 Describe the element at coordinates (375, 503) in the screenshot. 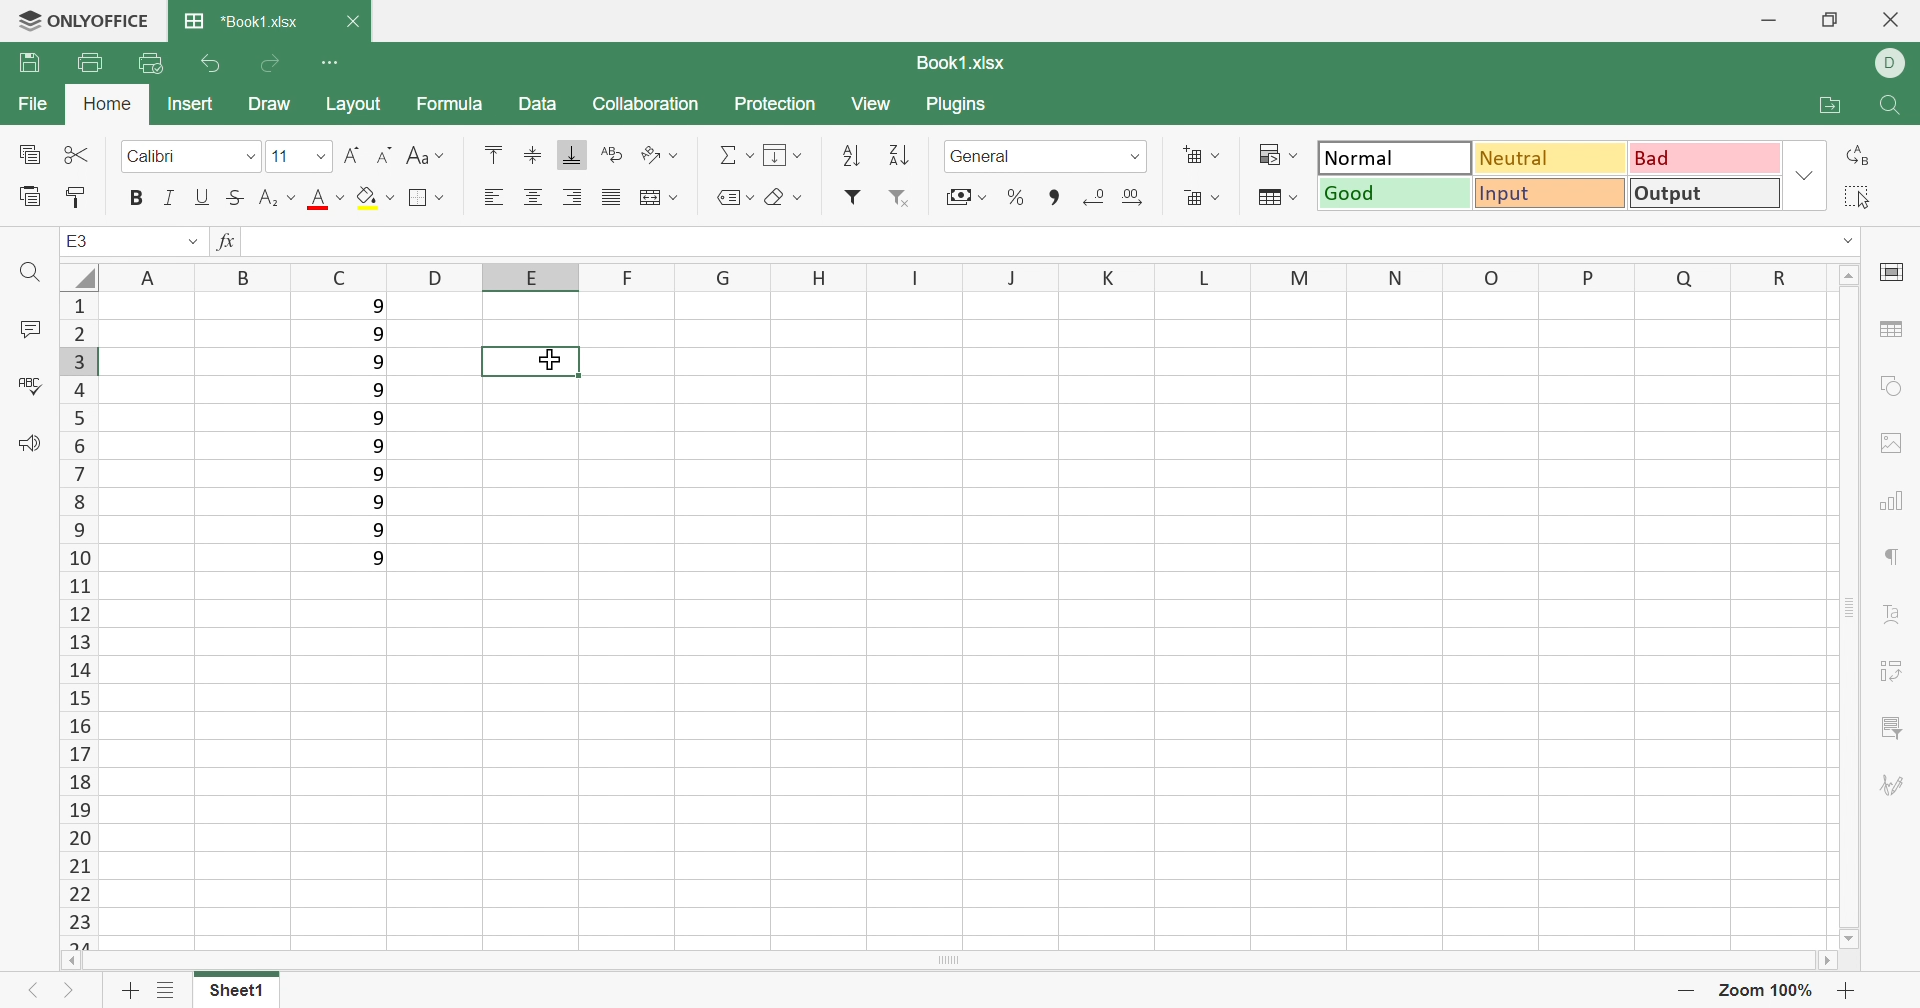

I see `9` at that location.